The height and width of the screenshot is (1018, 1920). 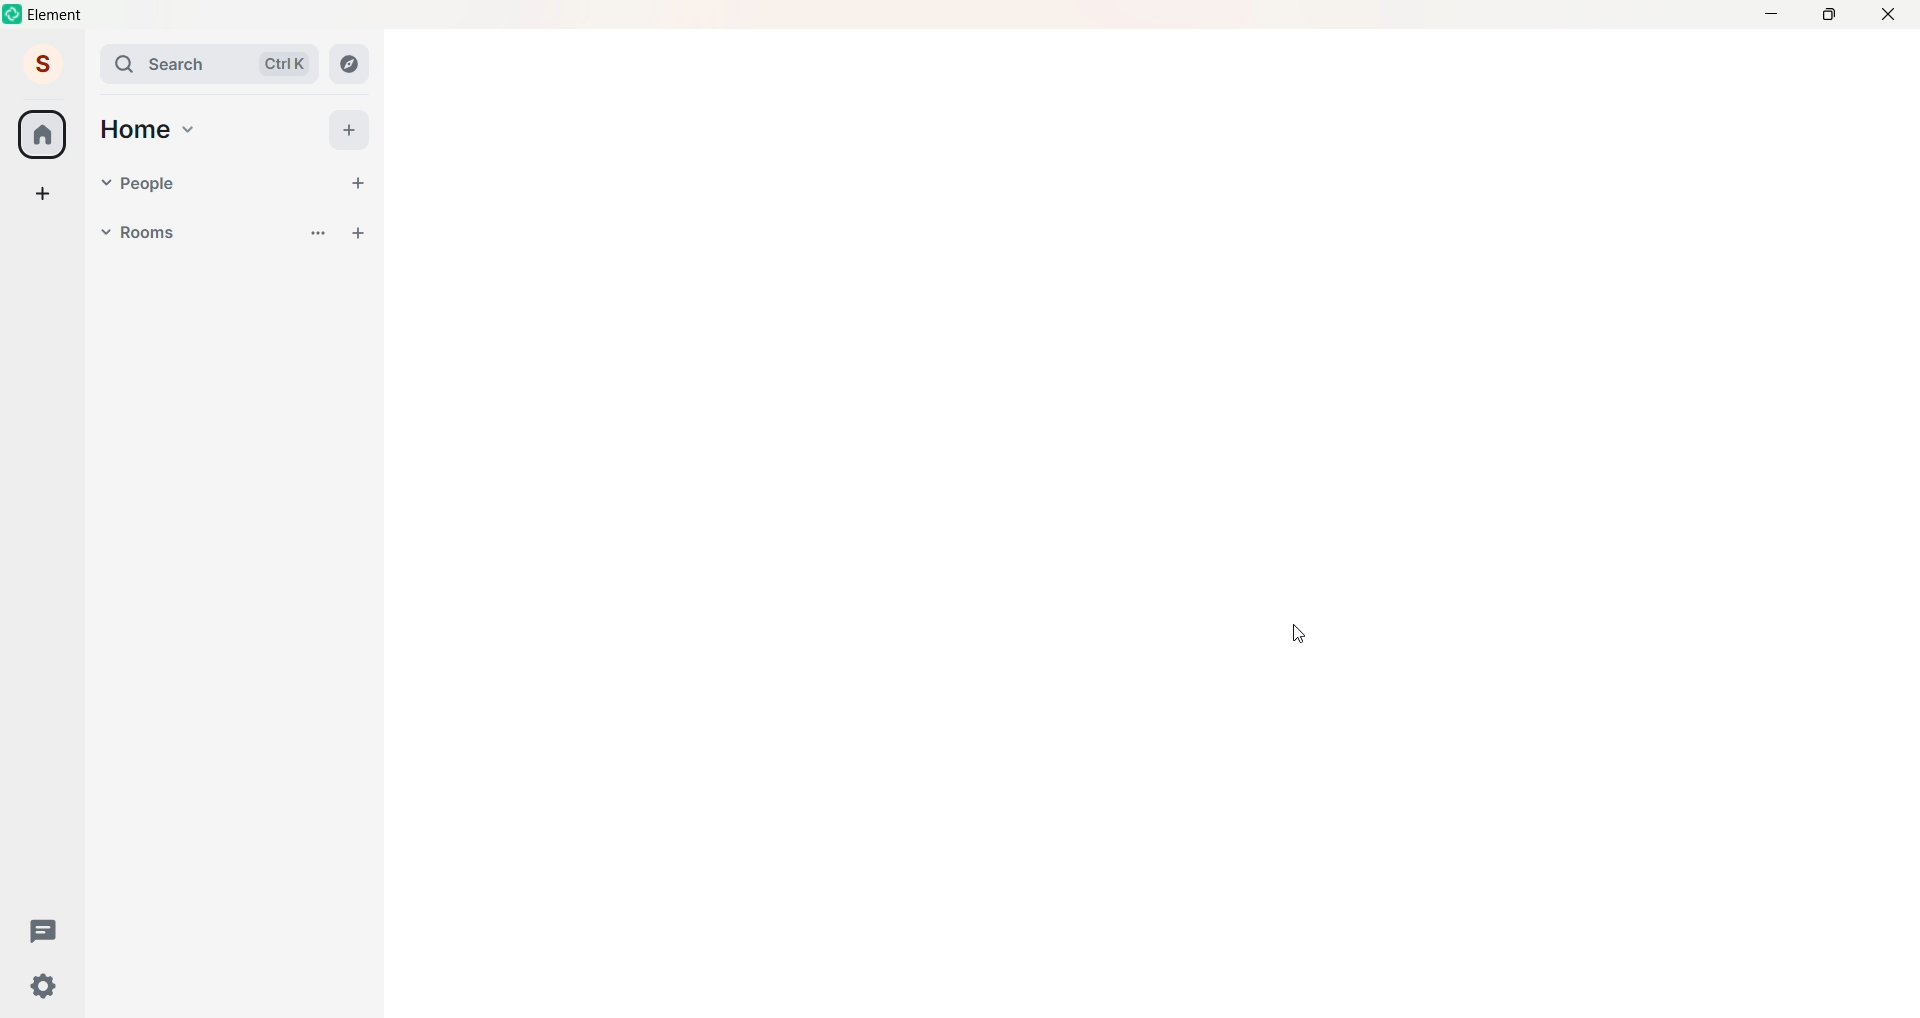 I want to click on List options, so click(x=323, y=233).